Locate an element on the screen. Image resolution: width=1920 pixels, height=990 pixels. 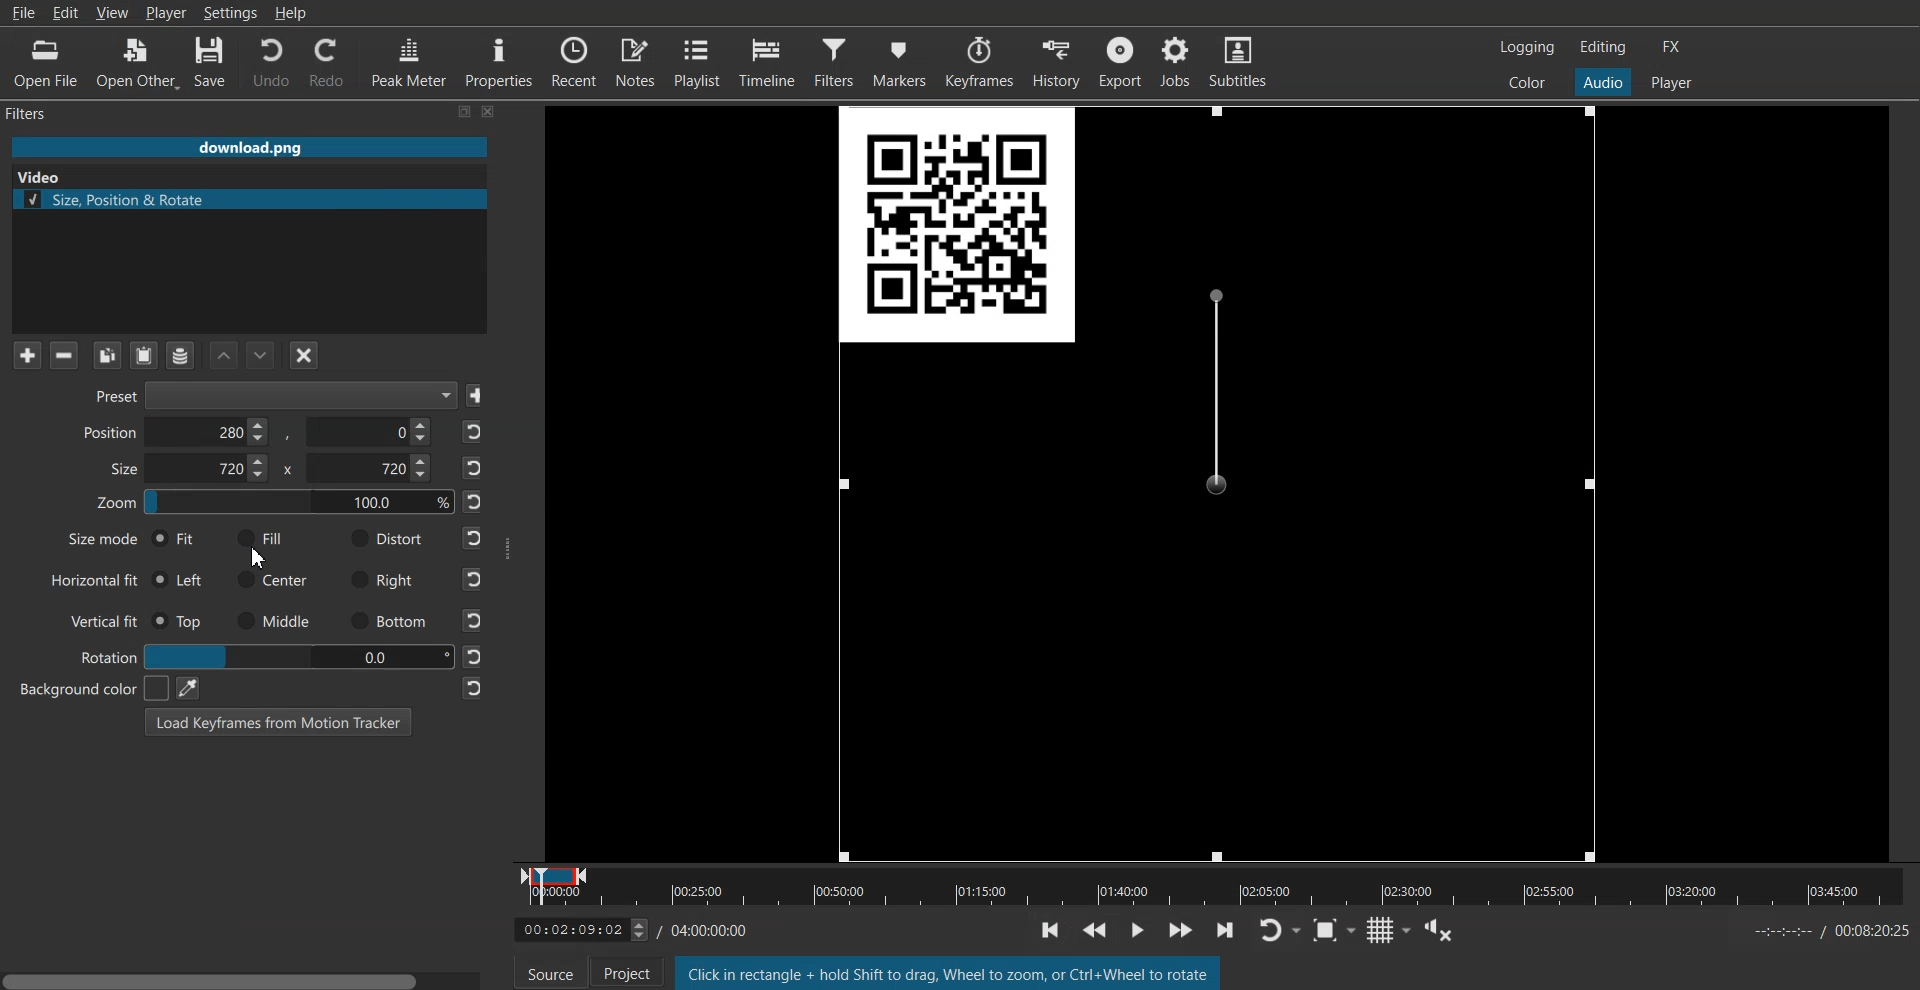
Bottom is located at coordinates (387, 622).